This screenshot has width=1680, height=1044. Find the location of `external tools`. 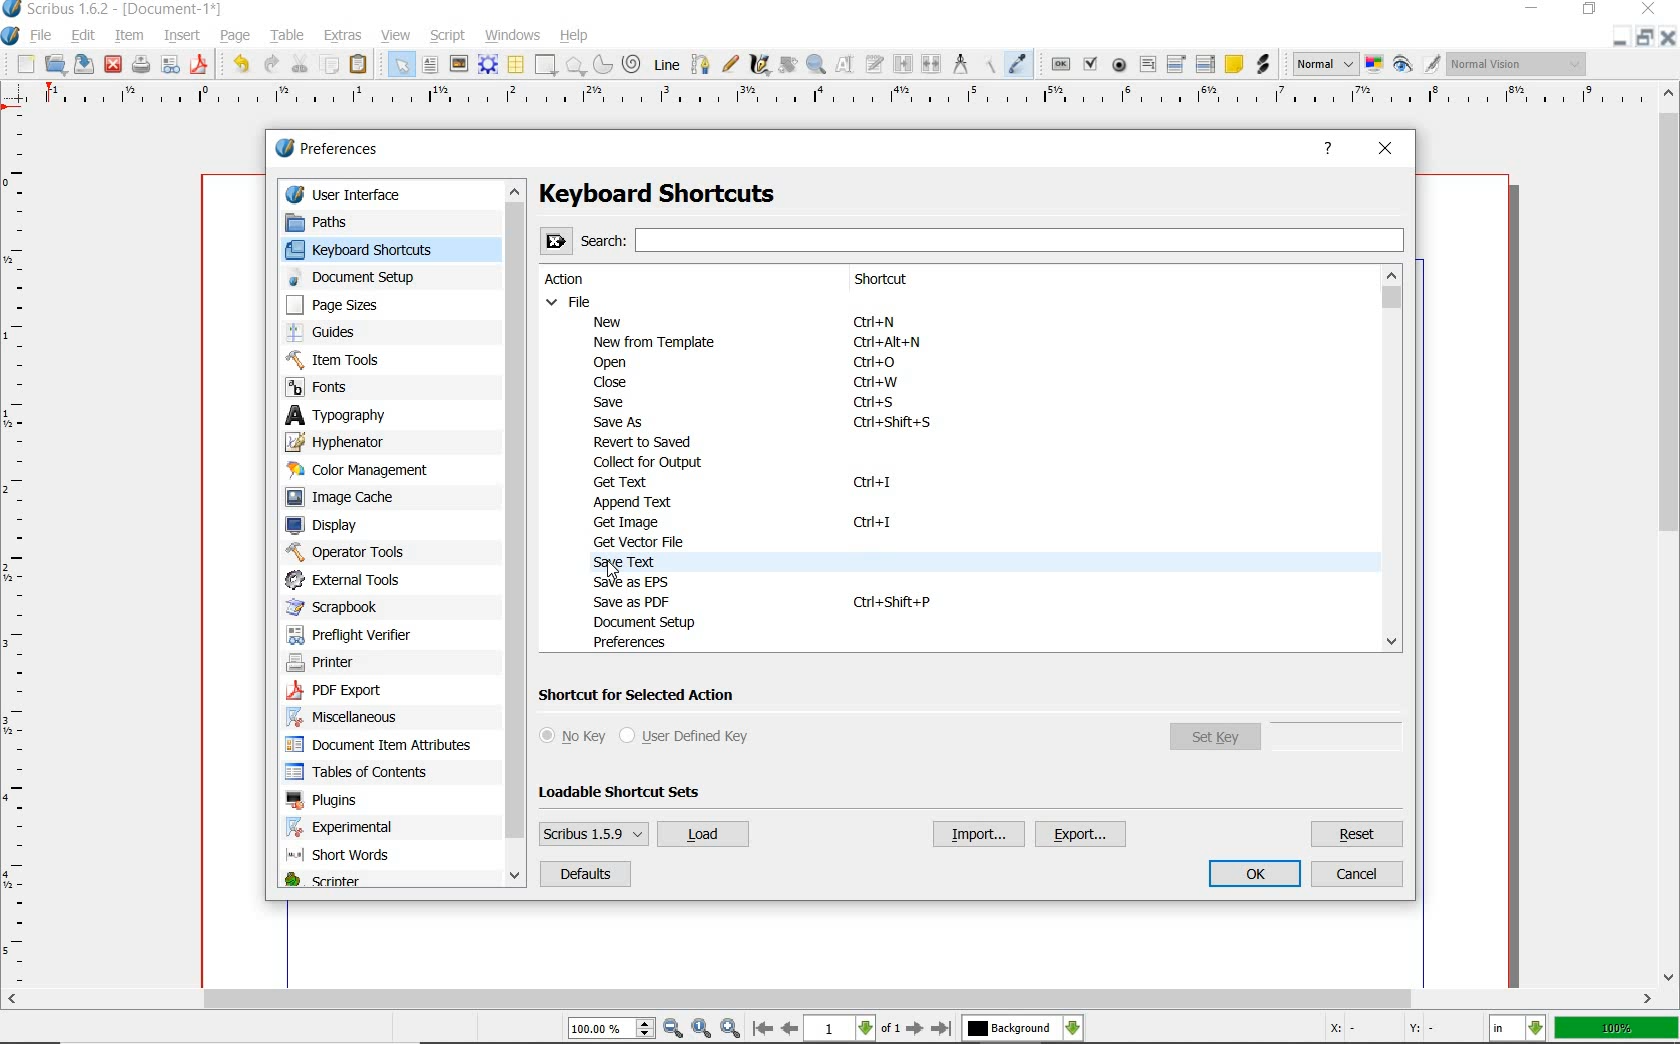

external tools is located at coordinates (352, 579).